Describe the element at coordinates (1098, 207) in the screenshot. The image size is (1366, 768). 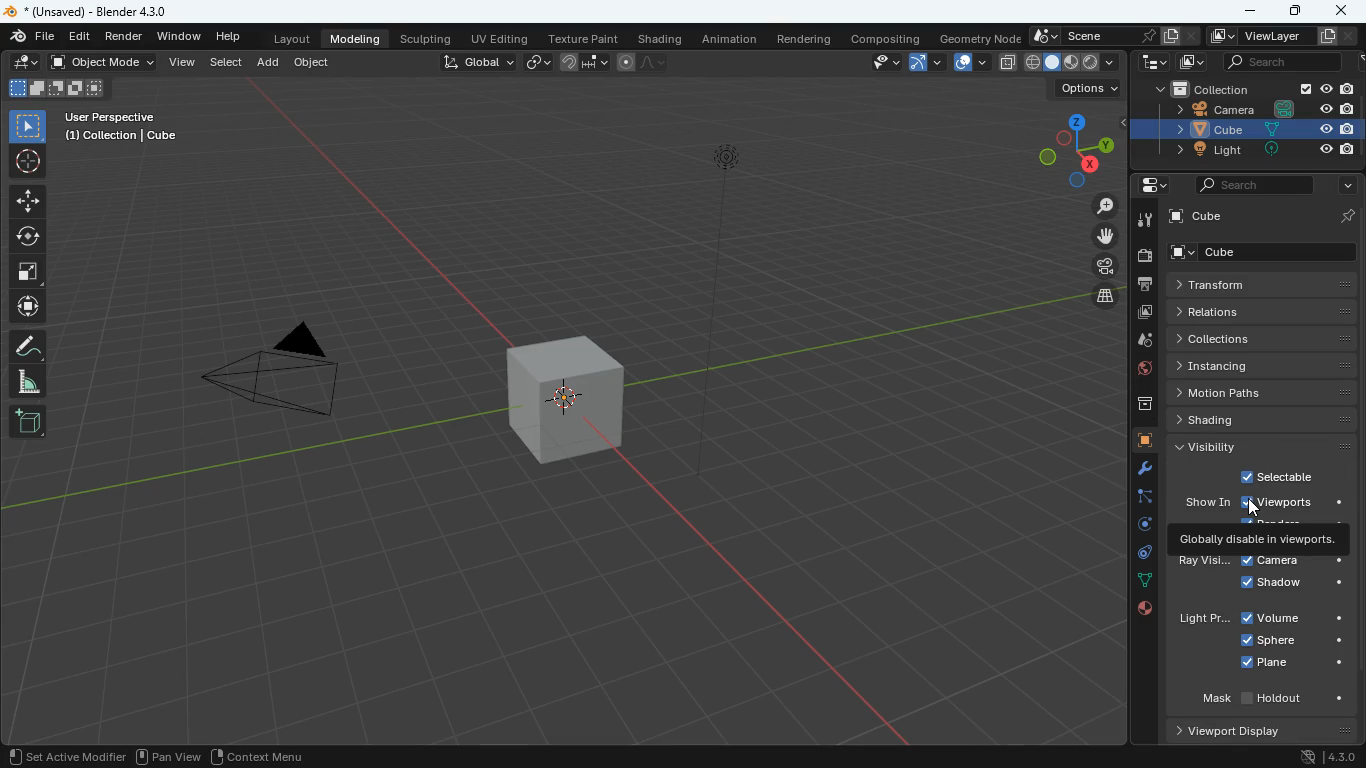
I see `zoom` at that location.